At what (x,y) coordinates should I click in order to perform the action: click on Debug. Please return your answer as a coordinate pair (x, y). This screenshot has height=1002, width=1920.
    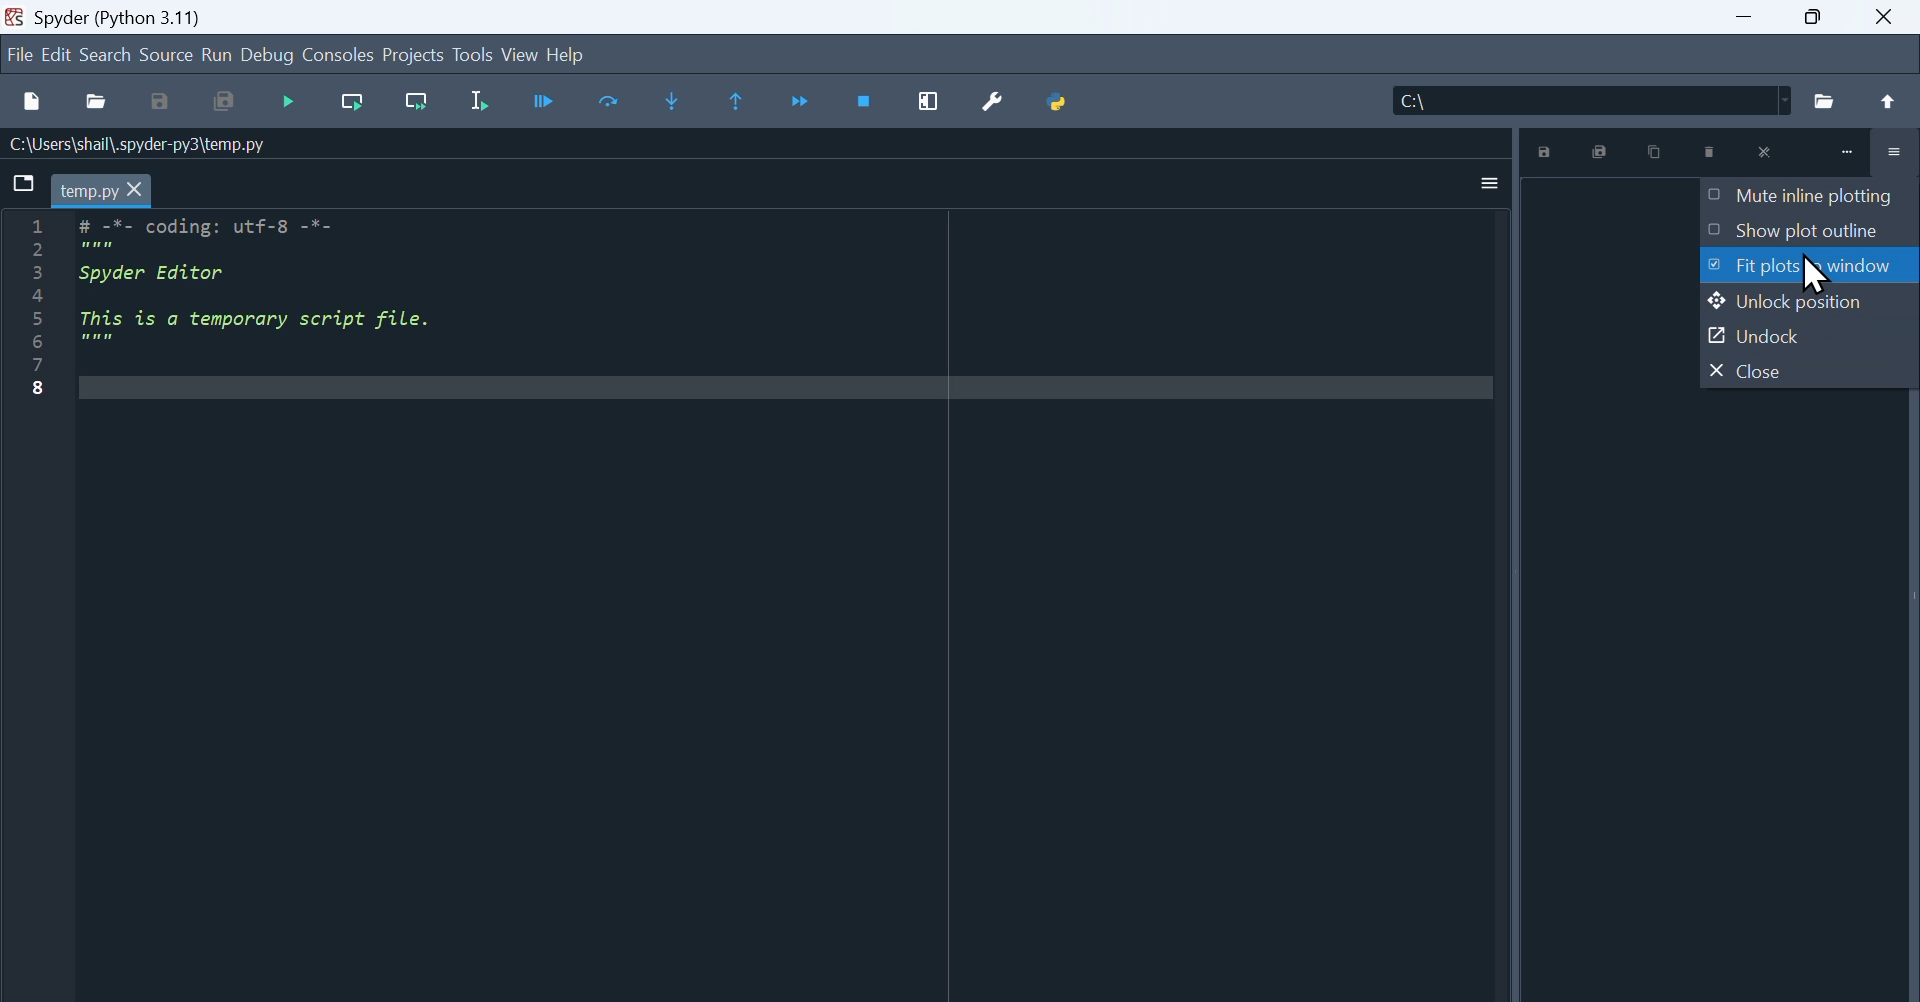
    Looking at the image, I should click on (270, 57).